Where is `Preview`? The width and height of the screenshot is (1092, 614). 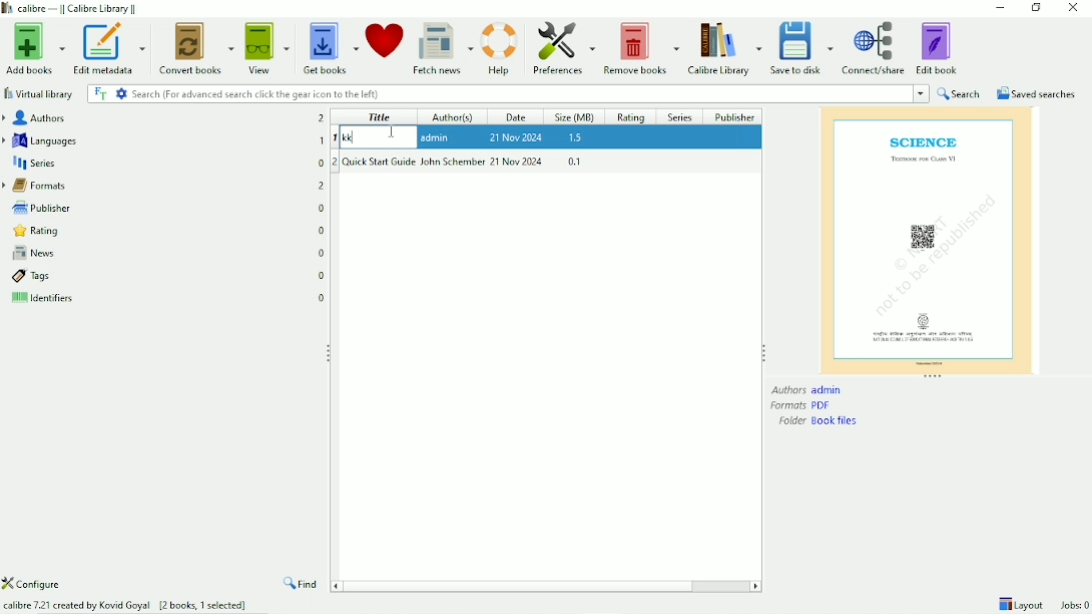
Preview is located at coordinates (926, 239).